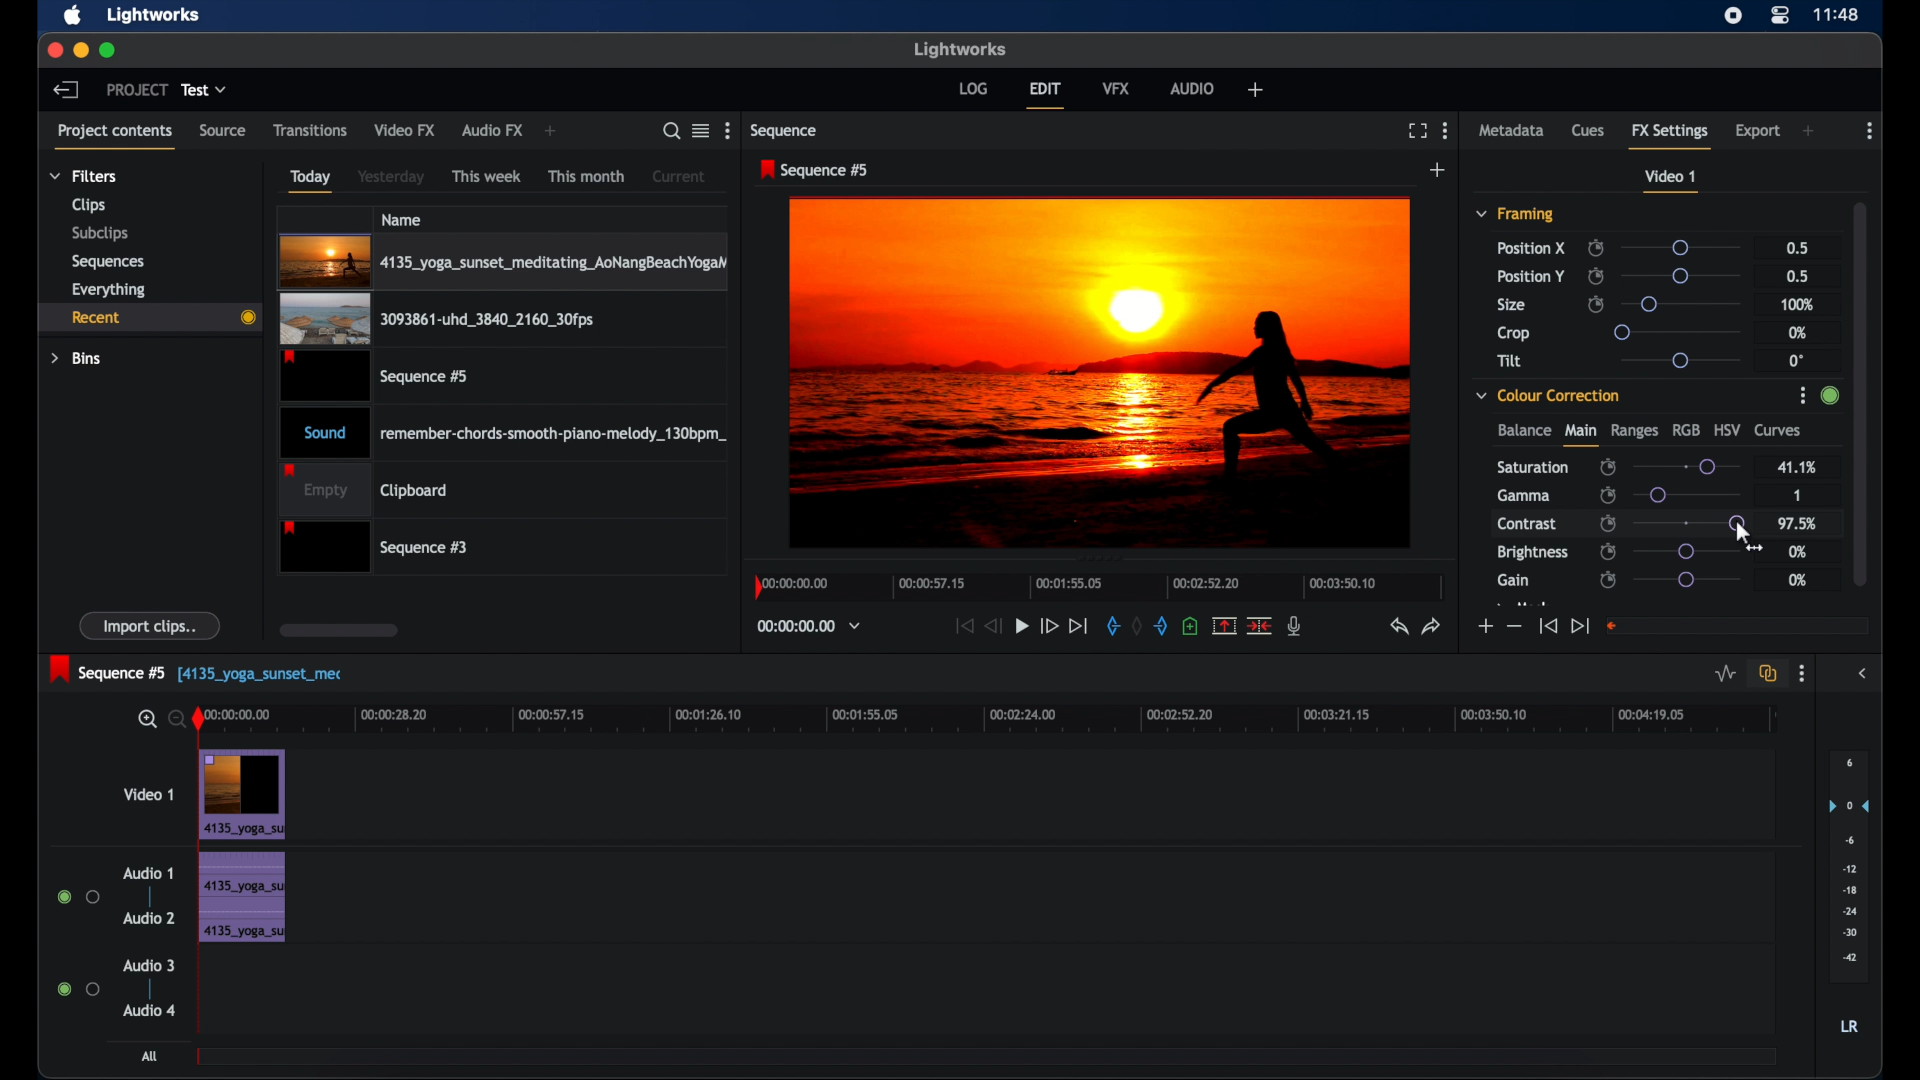 This screenshot has height=1080, width=1920. Describe the element at coordinates (1796, 360) in the screenshot. I see `0` at that location.